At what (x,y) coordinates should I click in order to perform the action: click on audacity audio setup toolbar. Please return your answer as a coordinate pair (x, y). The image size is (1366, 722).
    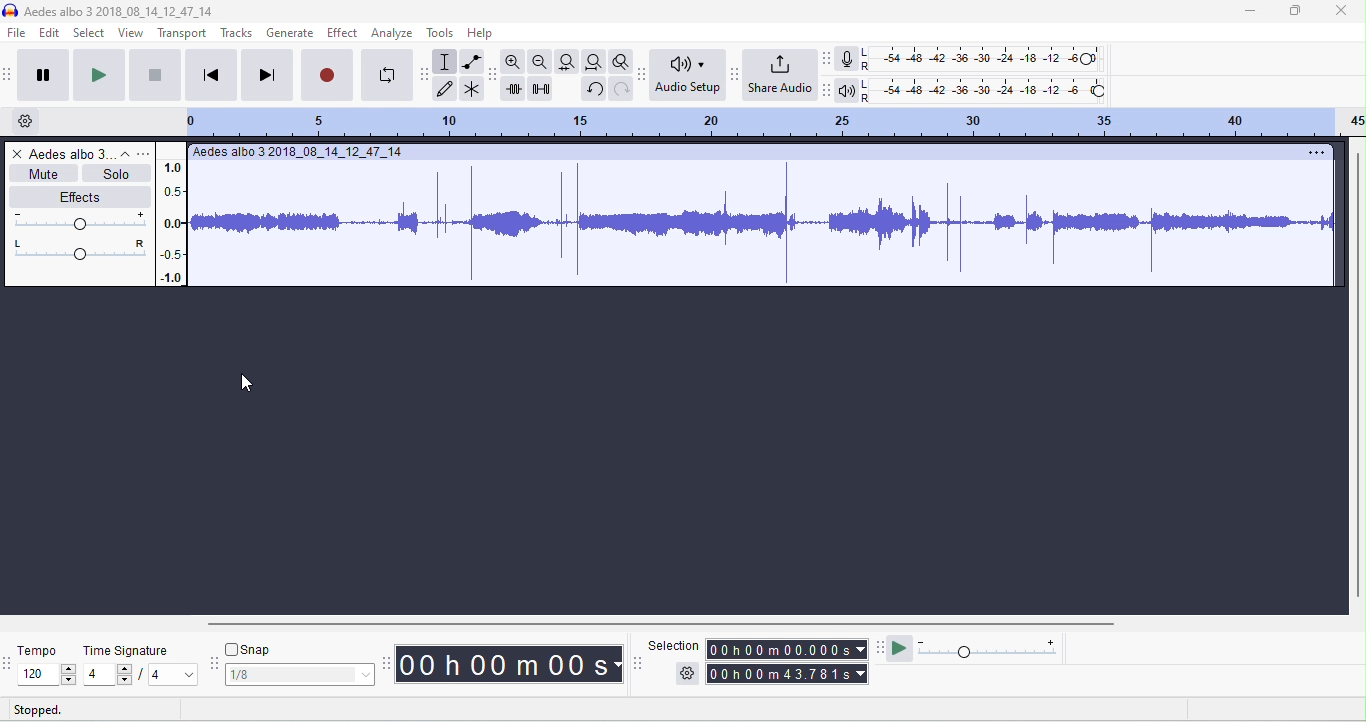
    Looking at the image, I should click on (642, 76).